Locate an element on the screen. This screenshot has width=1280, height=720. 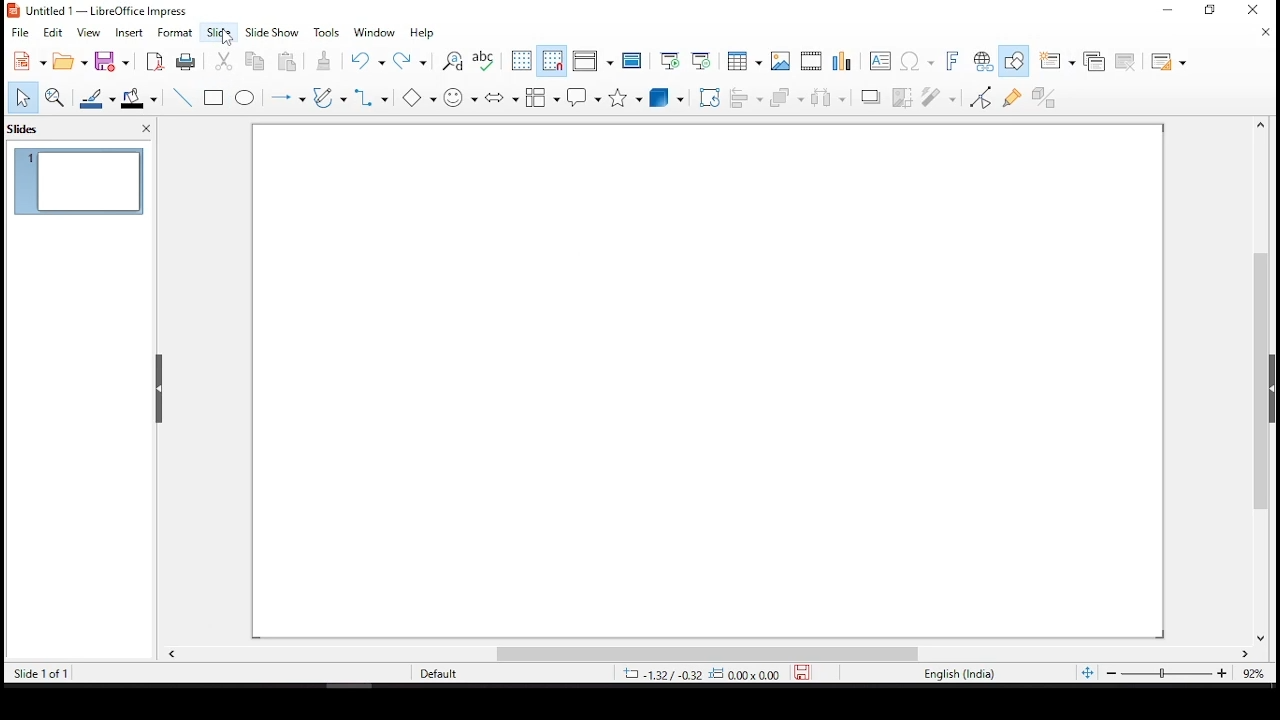
rectangle is located at coordinates (214, 97).